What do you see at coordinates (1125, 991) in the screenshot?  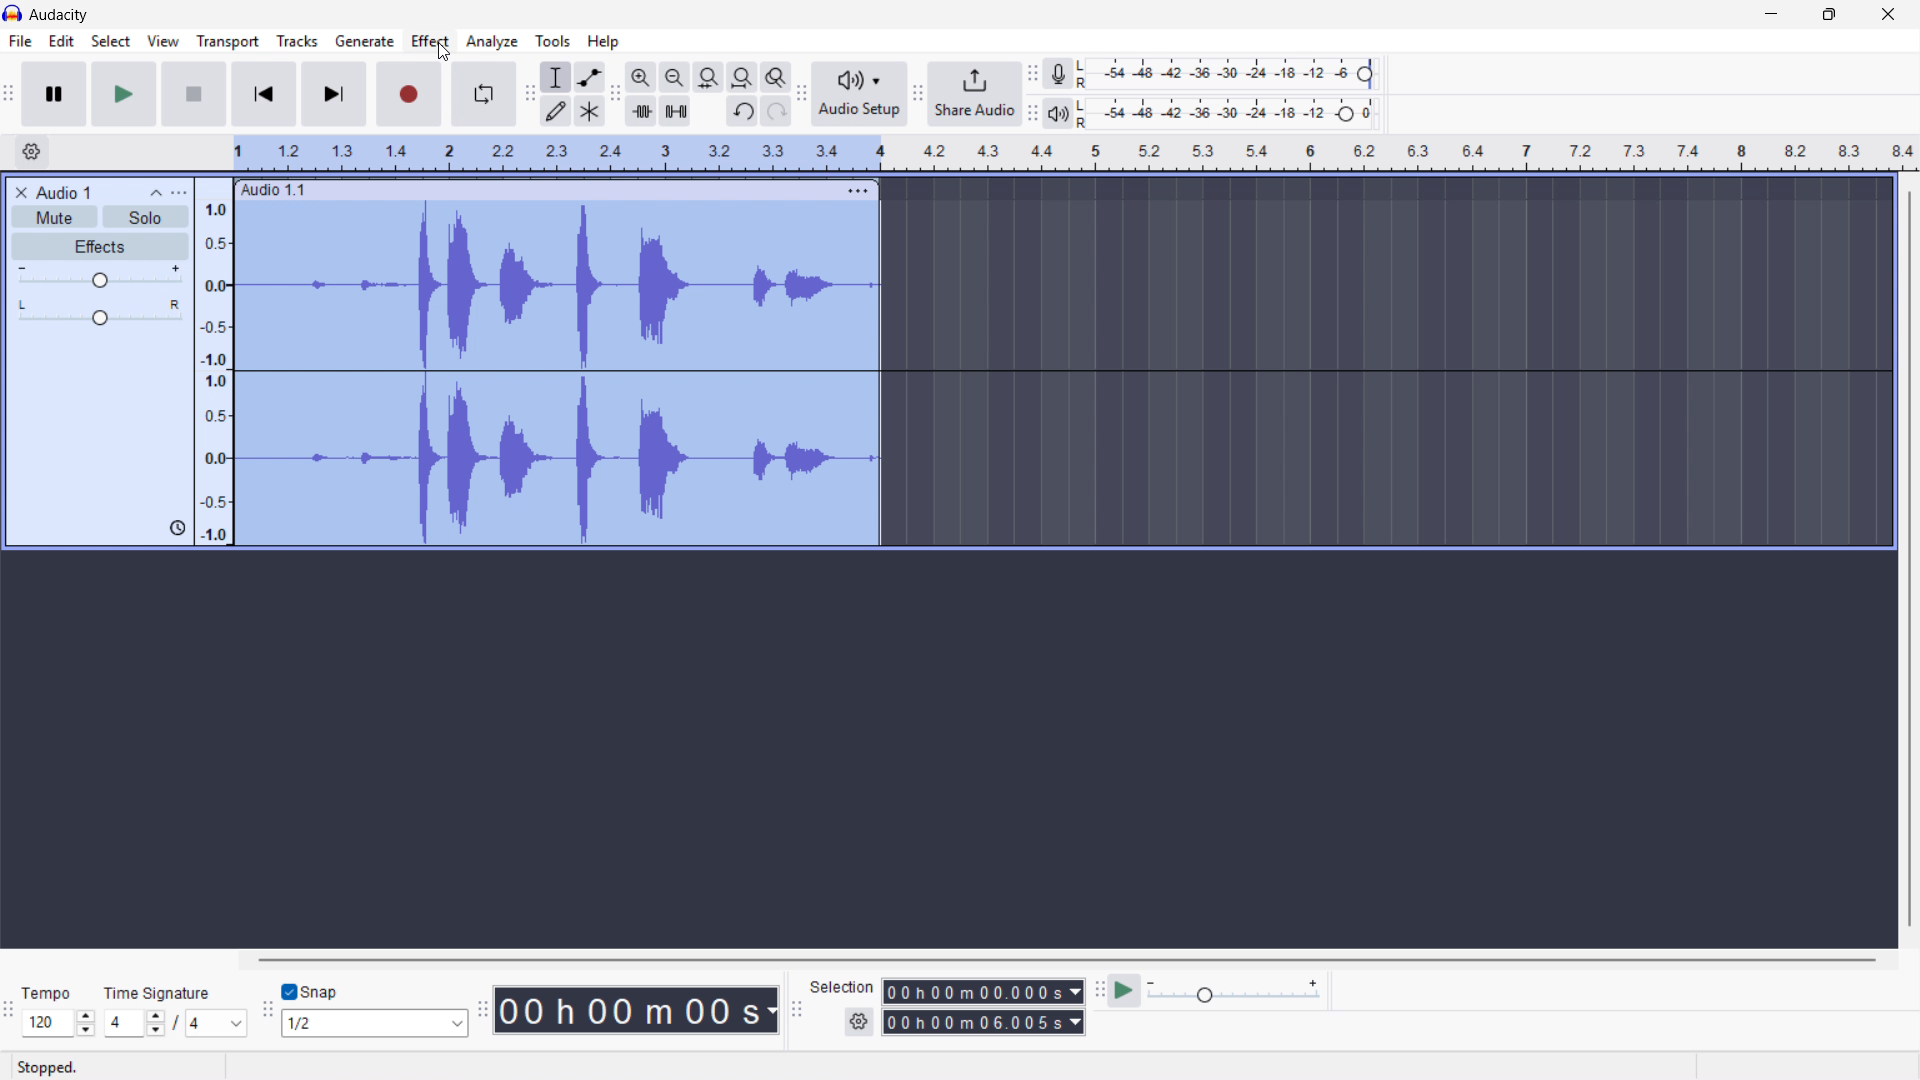 I see `Play at speed` at bounding box center [1125, 991].